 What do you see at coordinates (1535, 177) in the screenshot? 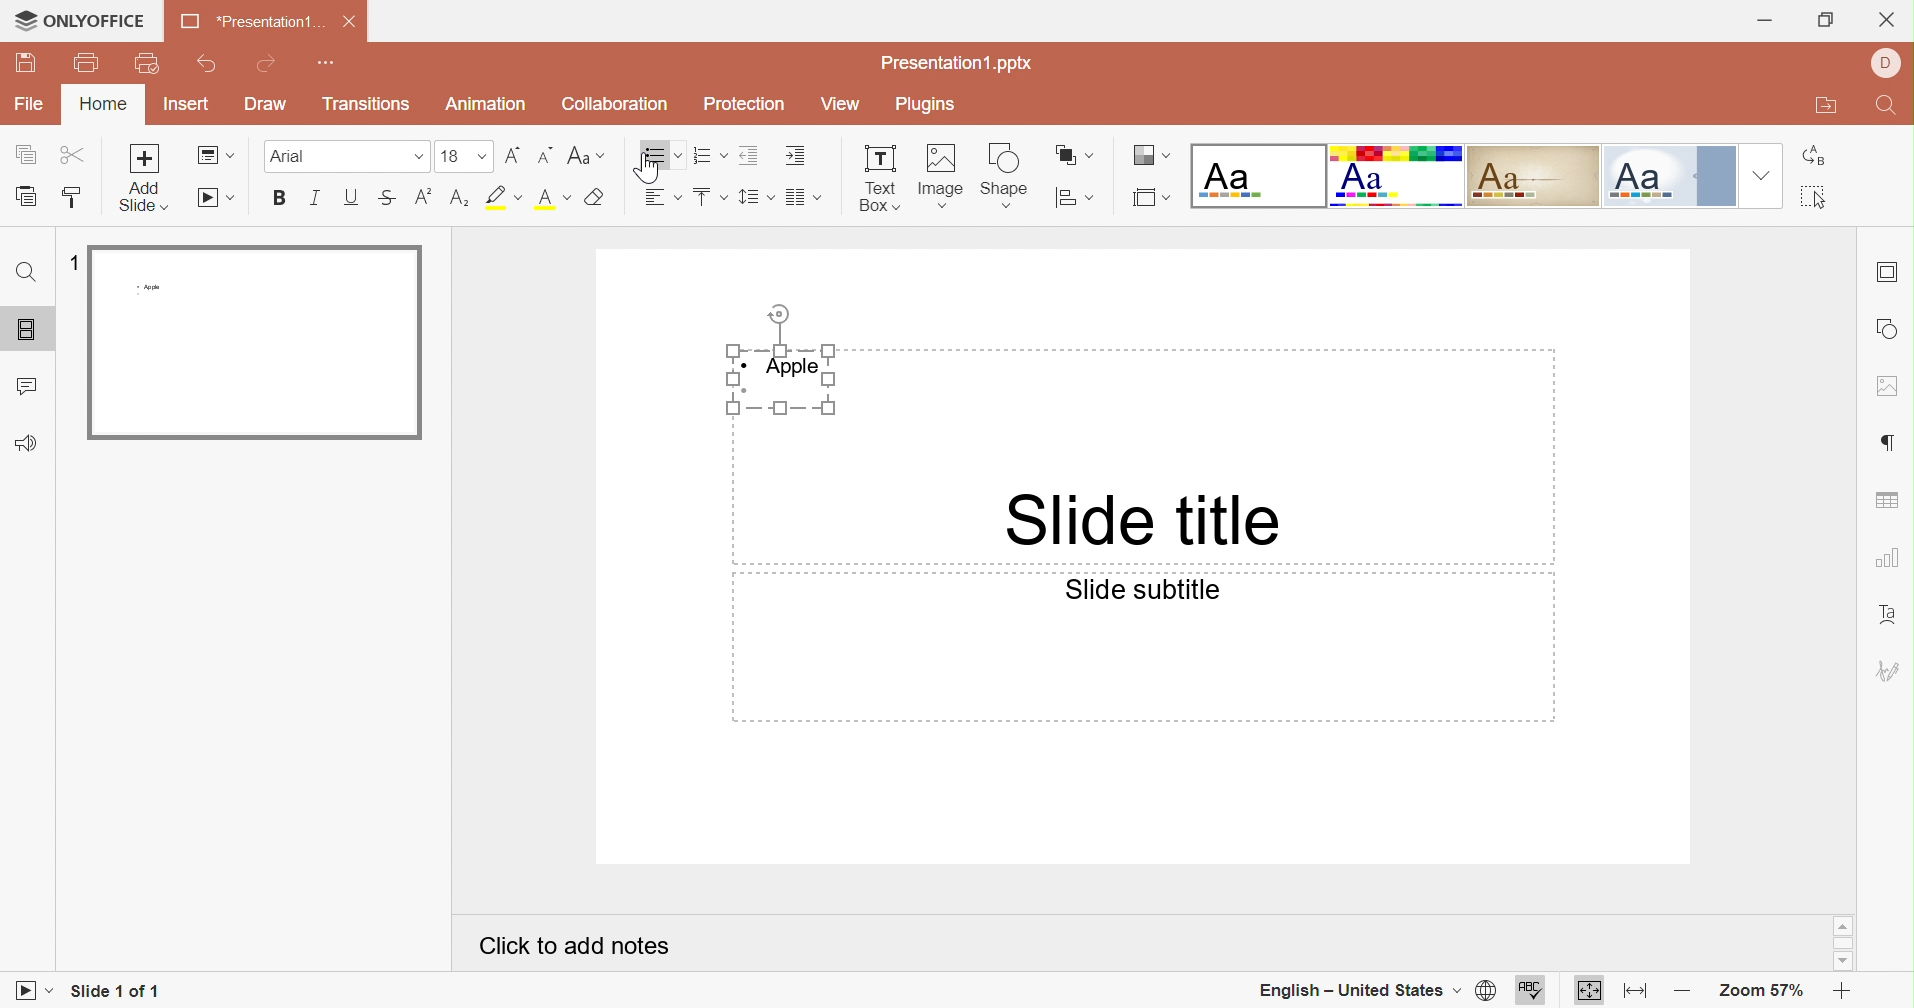
I see `Classic` at bounding box center [1535, 177].